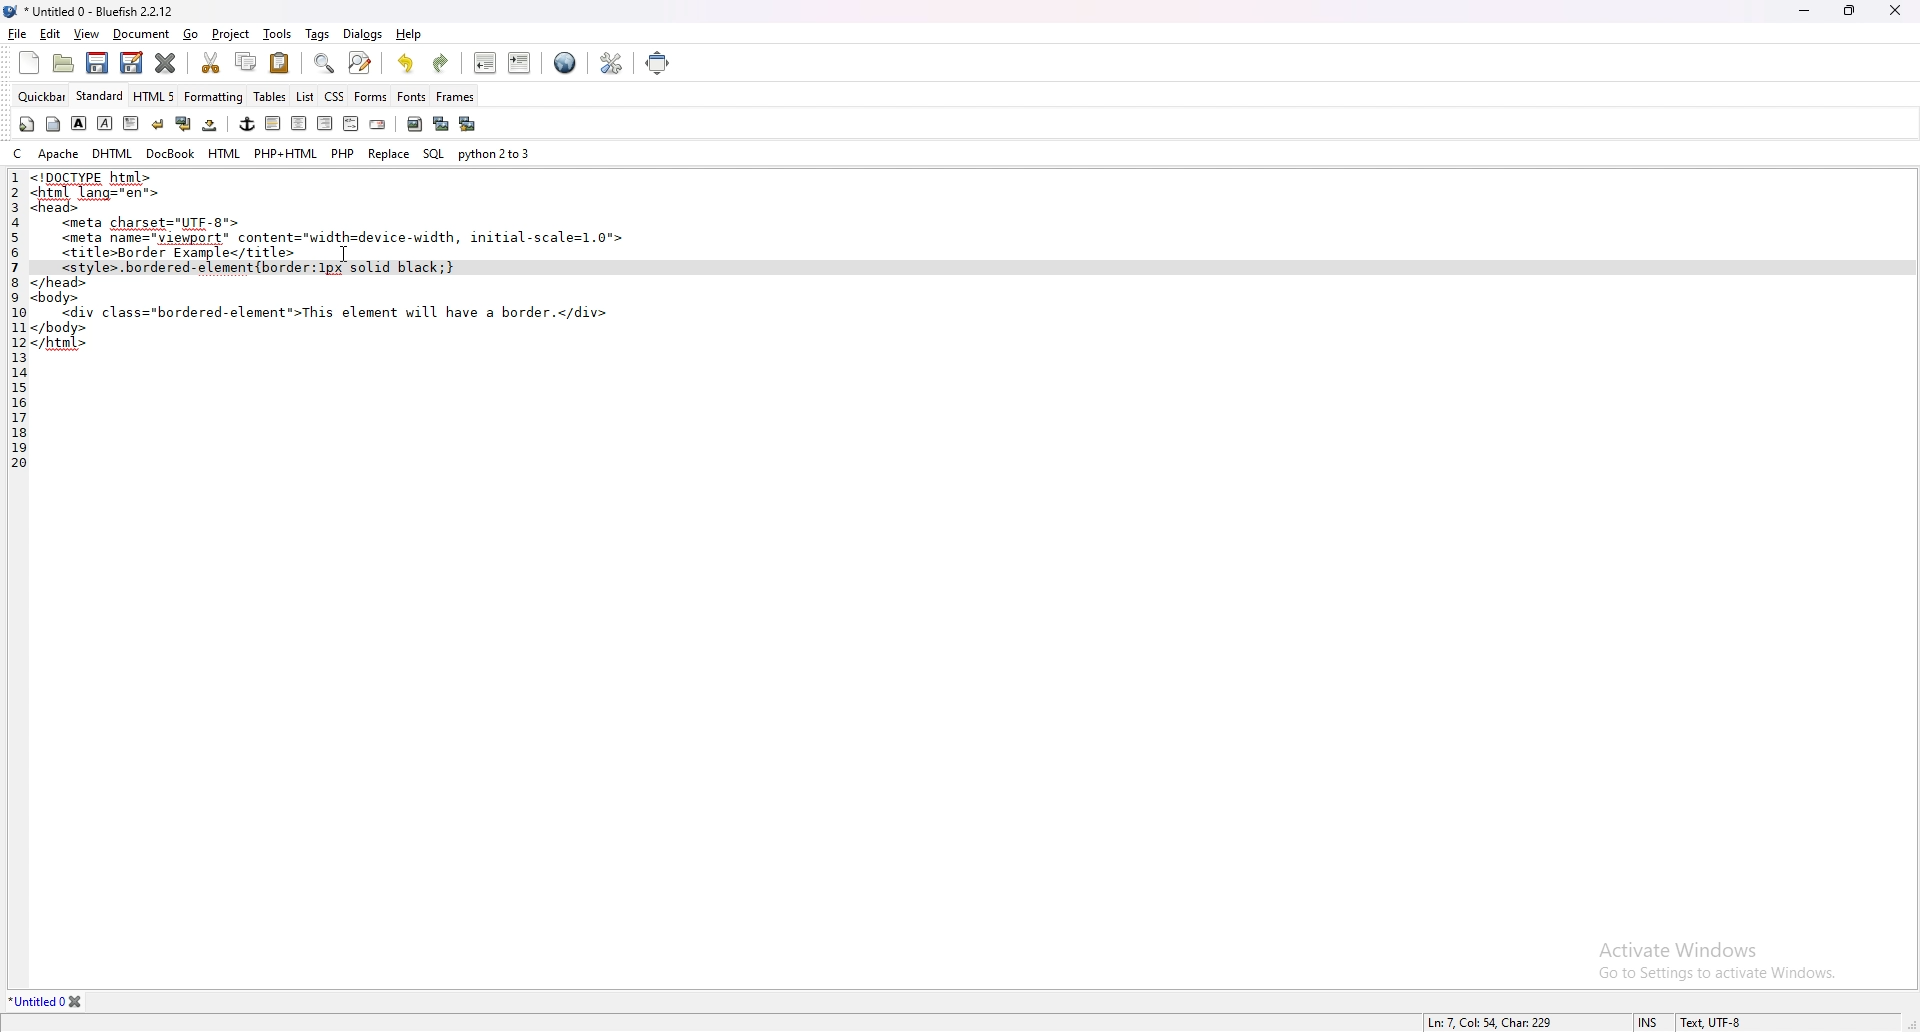 This screenshot has width=1920, height=1032. What do you see at coordinates (53, 124) in the screenshot?
I see `body` at bounding box center [53, 124].